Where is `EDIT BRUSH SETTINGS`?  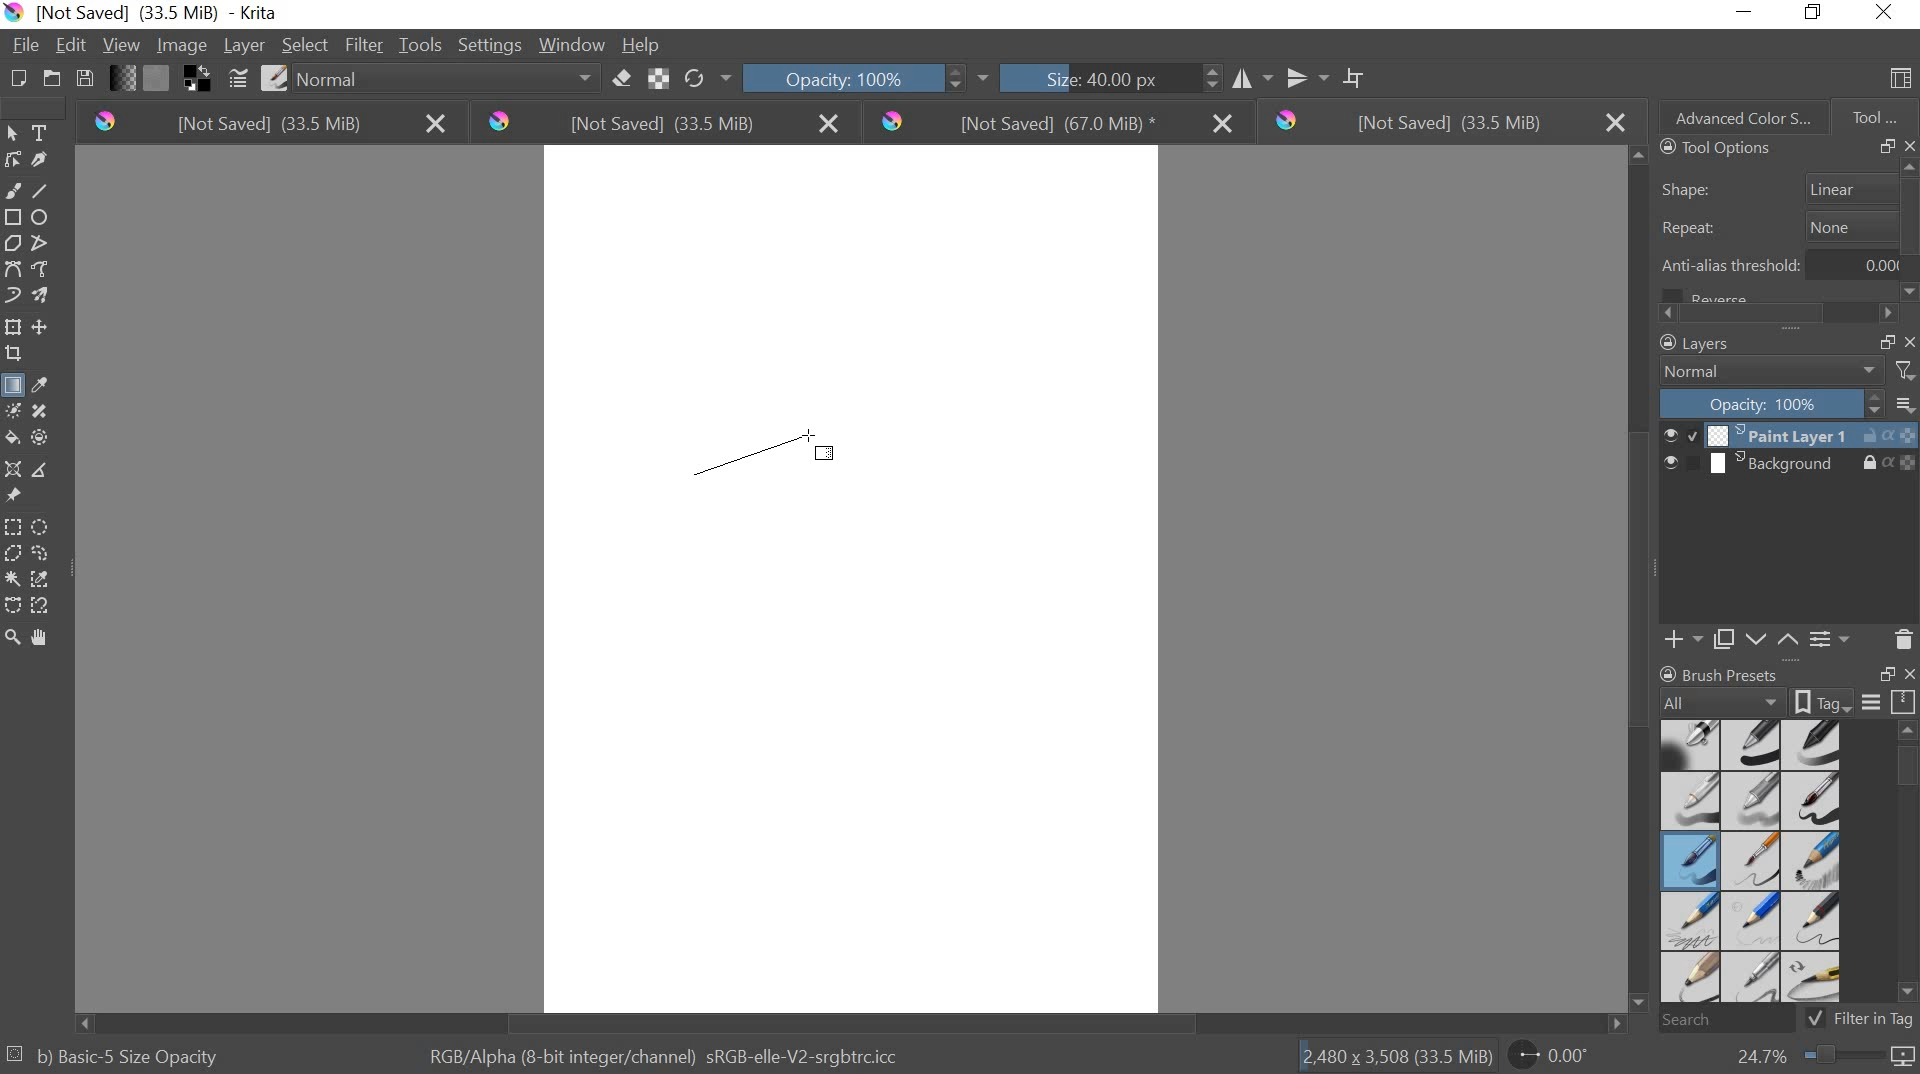 EDIT BRUSH SETTINGS is located at coordinates (235, 79).